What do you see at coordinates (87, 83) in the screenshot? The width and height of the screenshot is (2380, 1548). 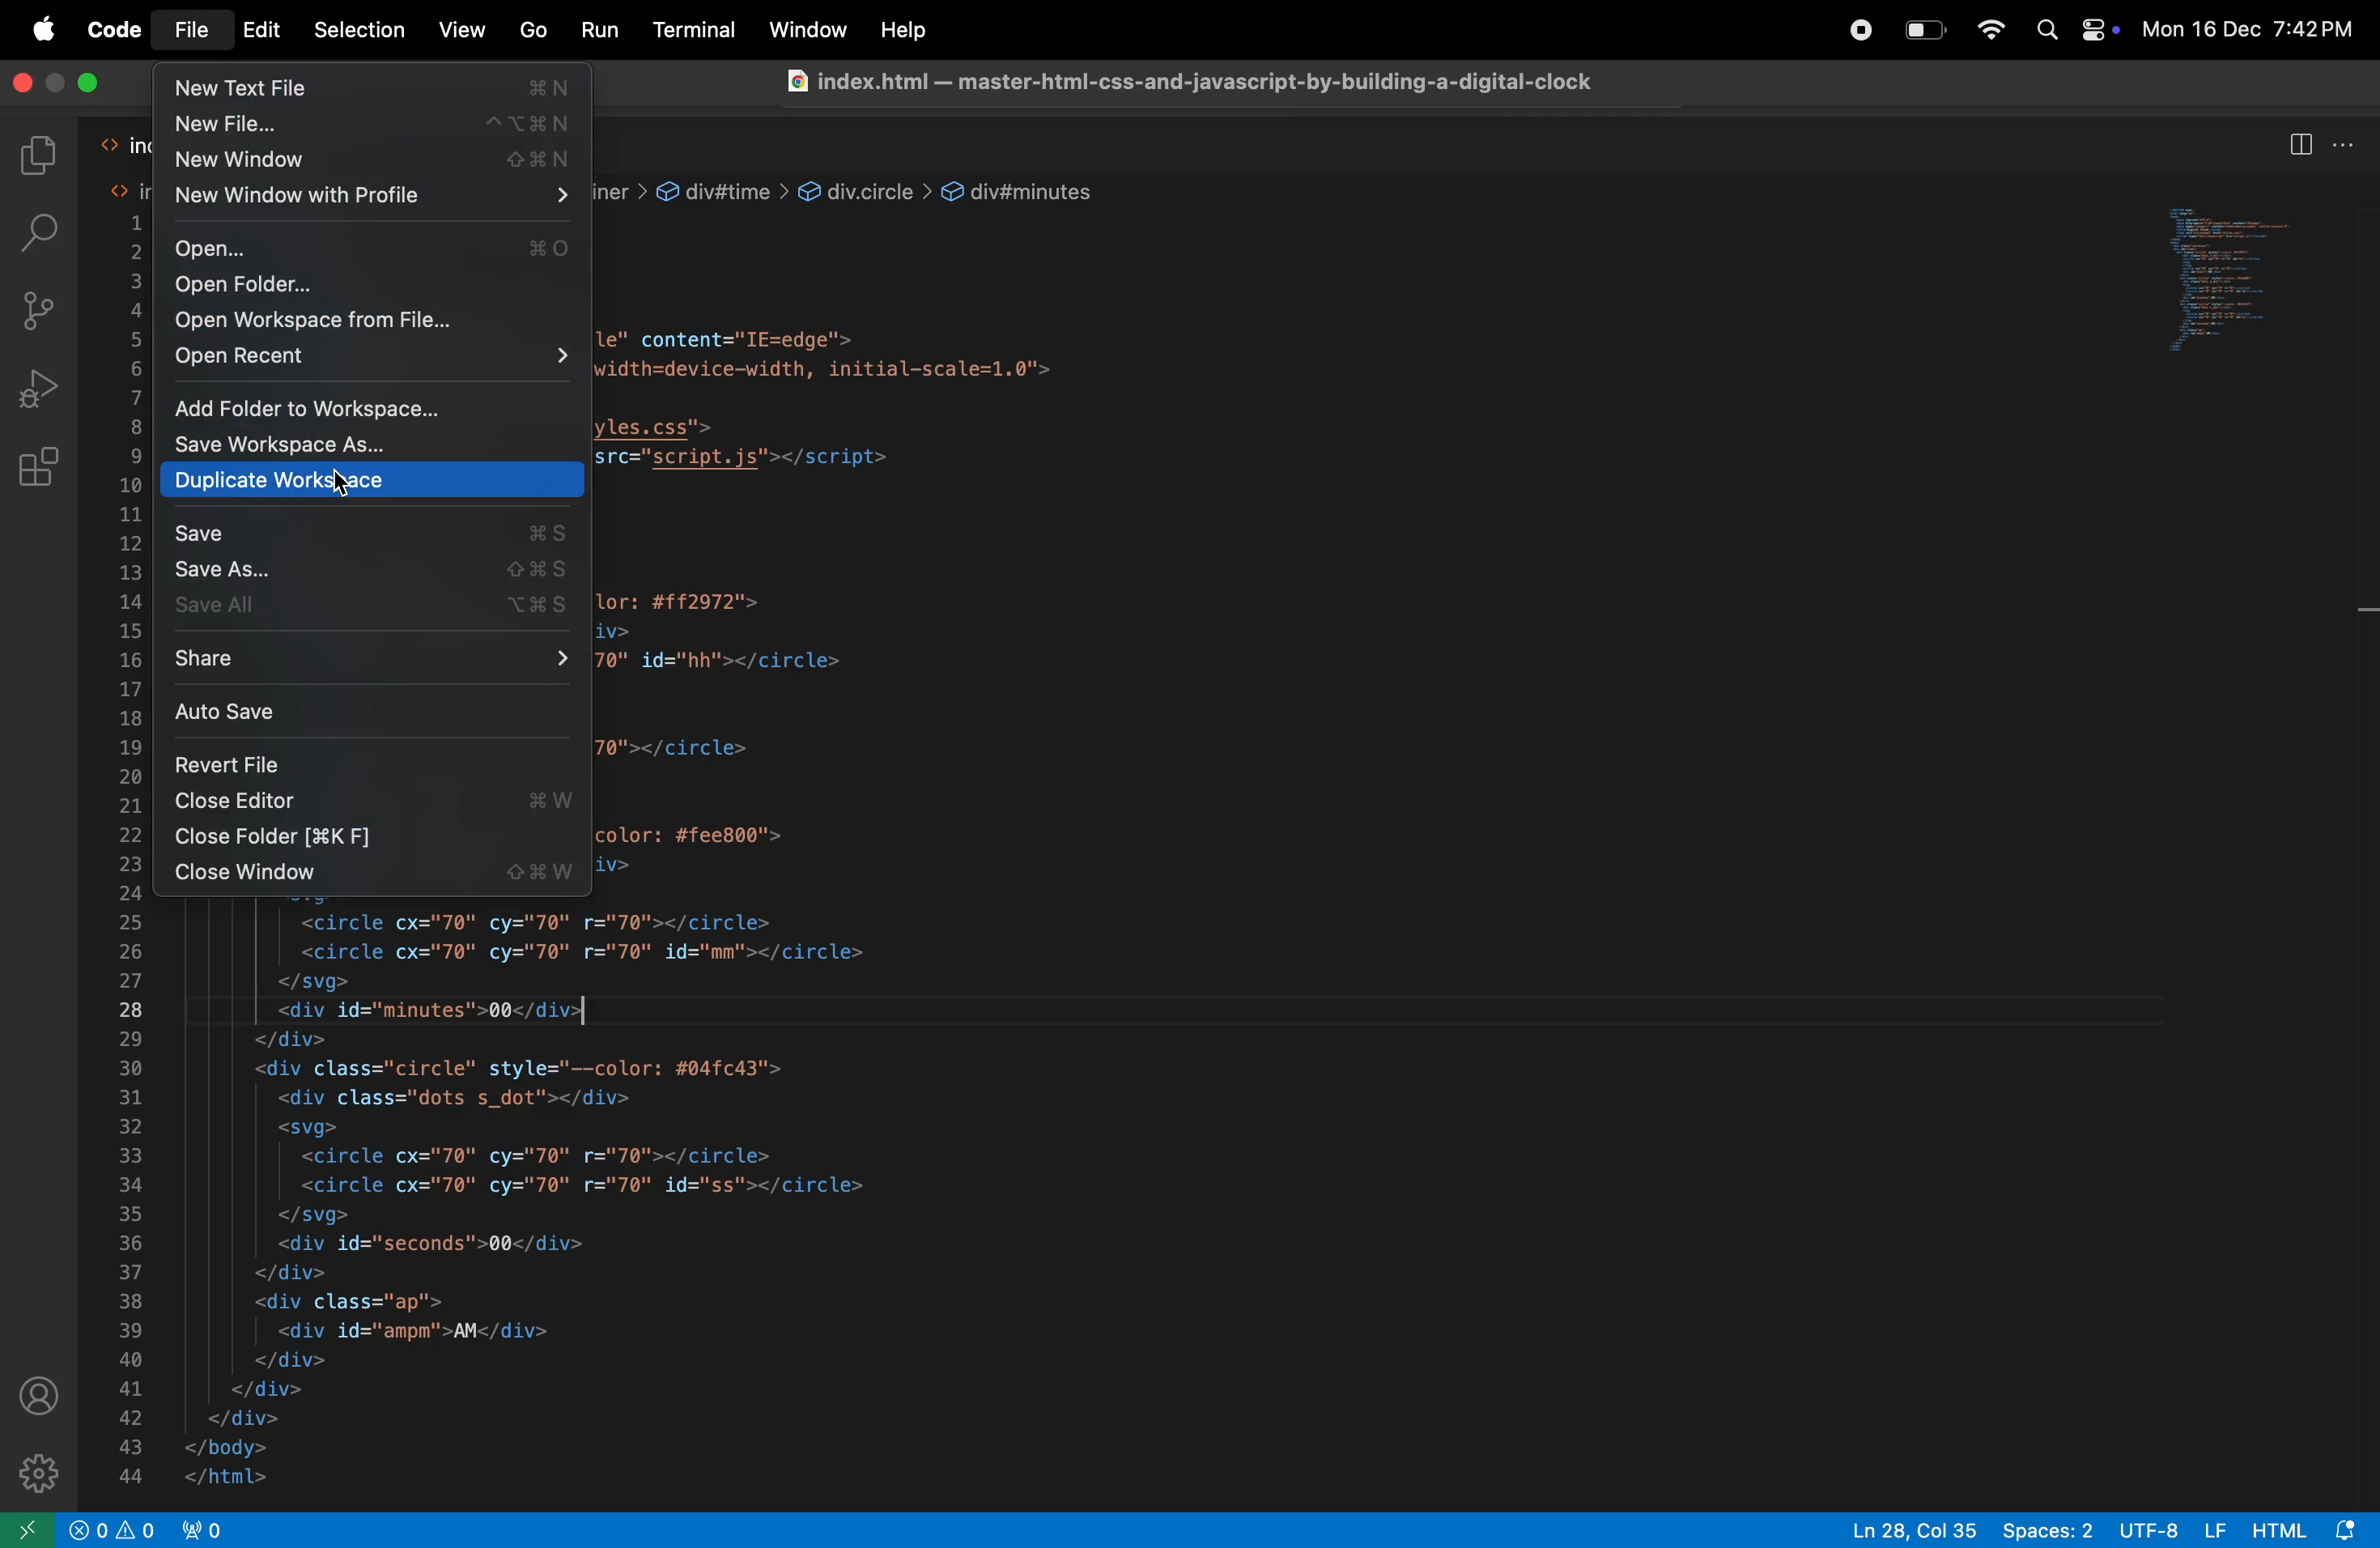 I see `maximize` at bounding box center [87, 83].